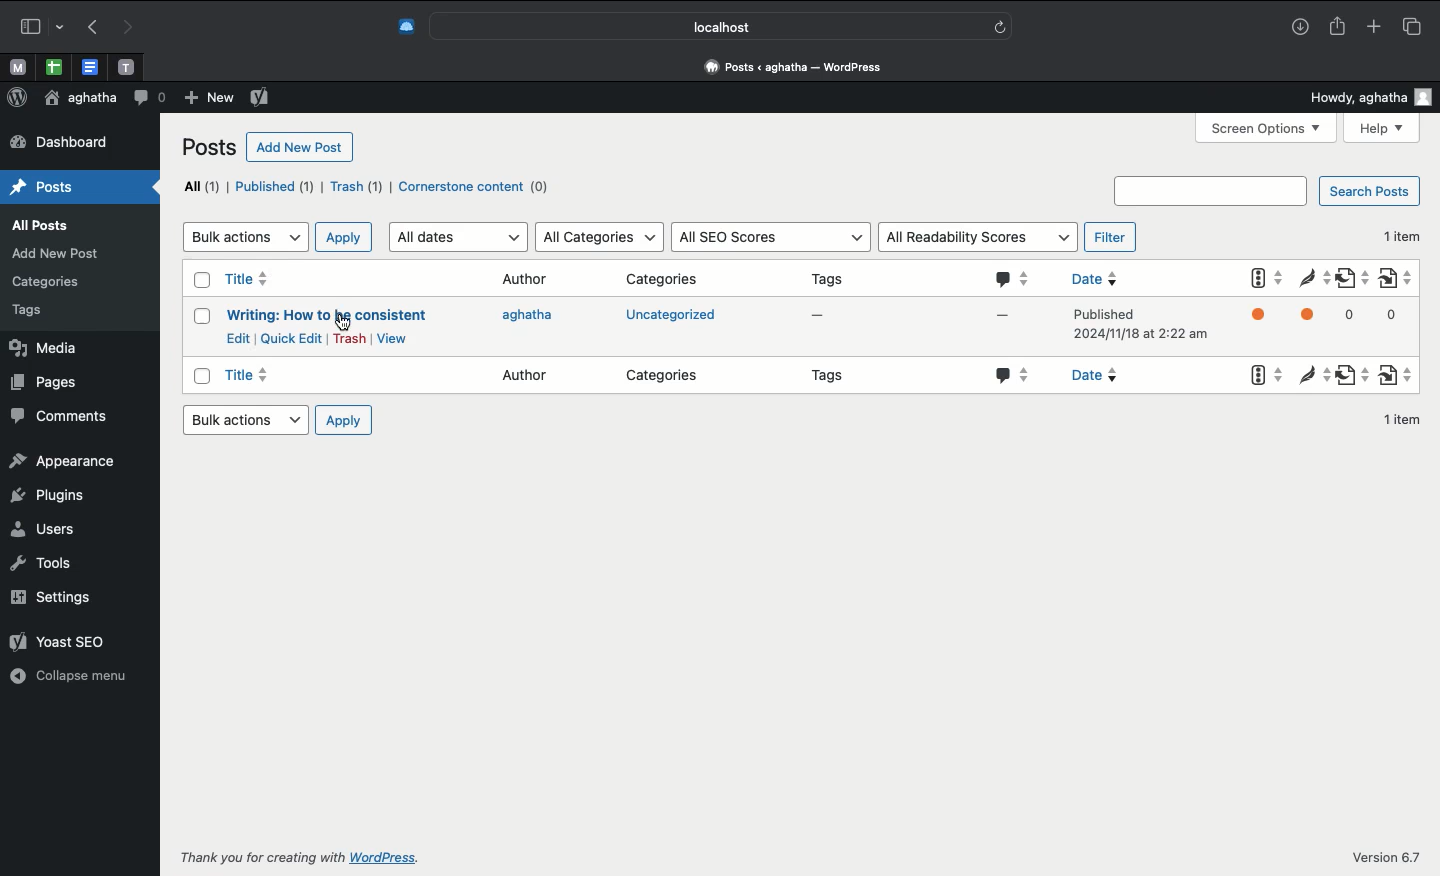  I want to click on 0, so click(1351, 314).